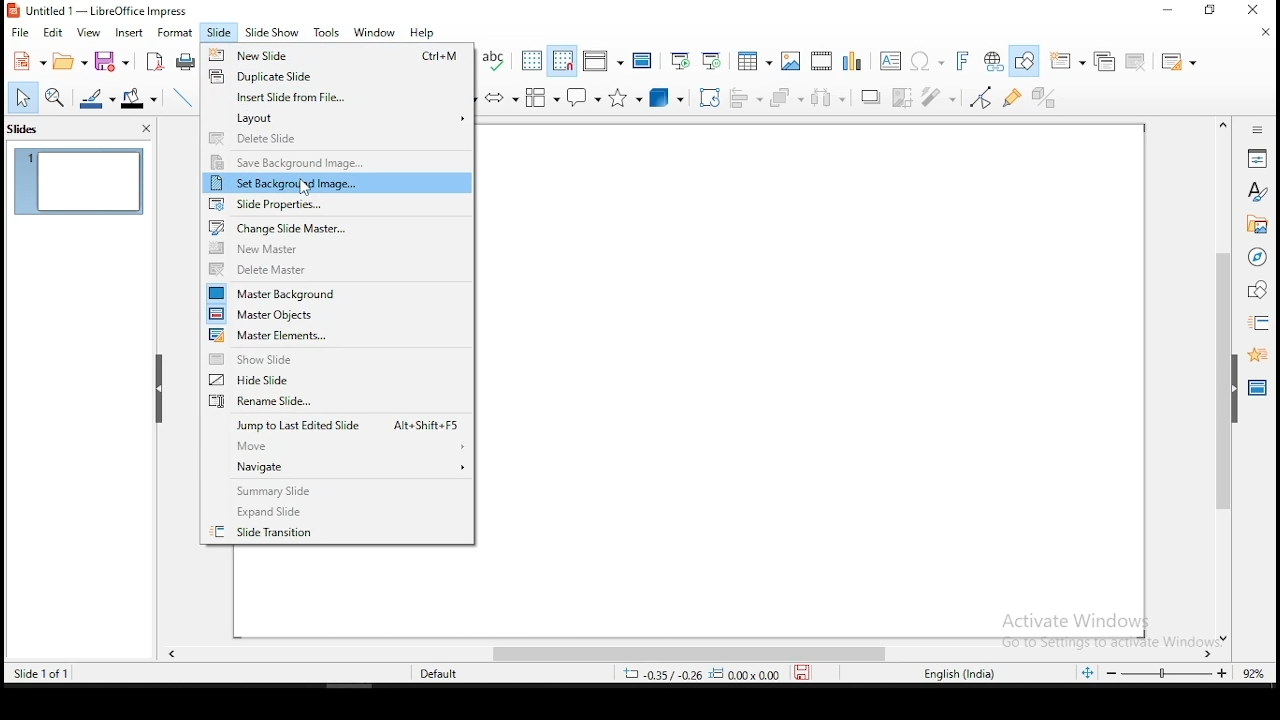 This screenshot has width=1280, height=720. What do you see at coordinates (1067, 60) in the screenshot?
I see `new slide` at bounding box center [1067, 60].